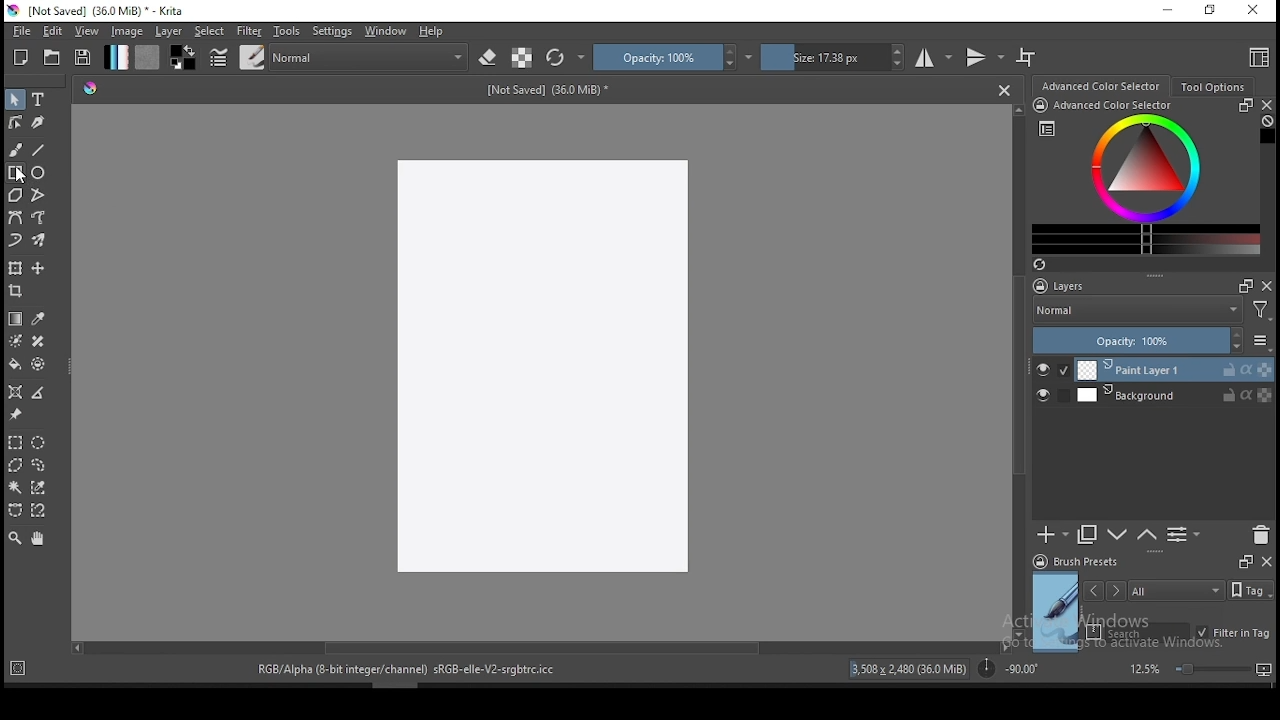 This screenshot has width=1280, height=720. I want to click on rotation, so click(1008, 667).